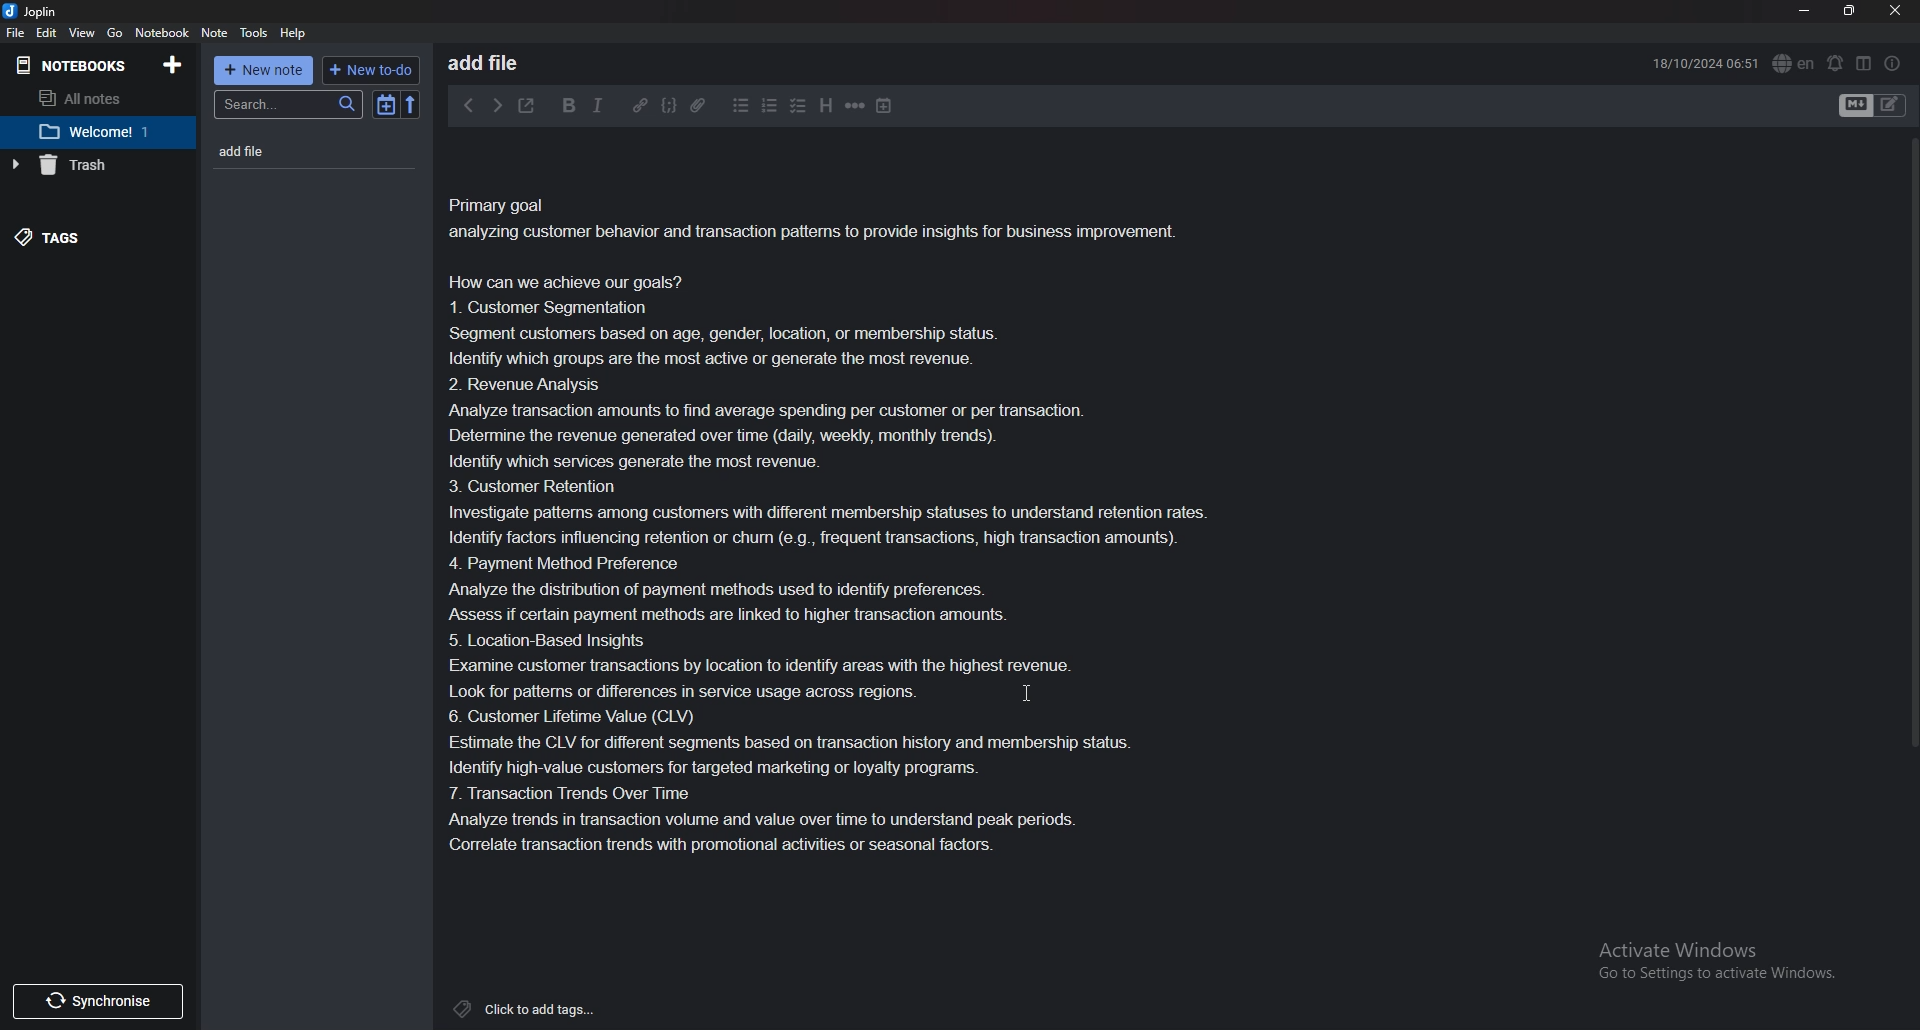 The height and width of the screenshot is (1030, 1920). I want to click on new to do, so click(372, 71).